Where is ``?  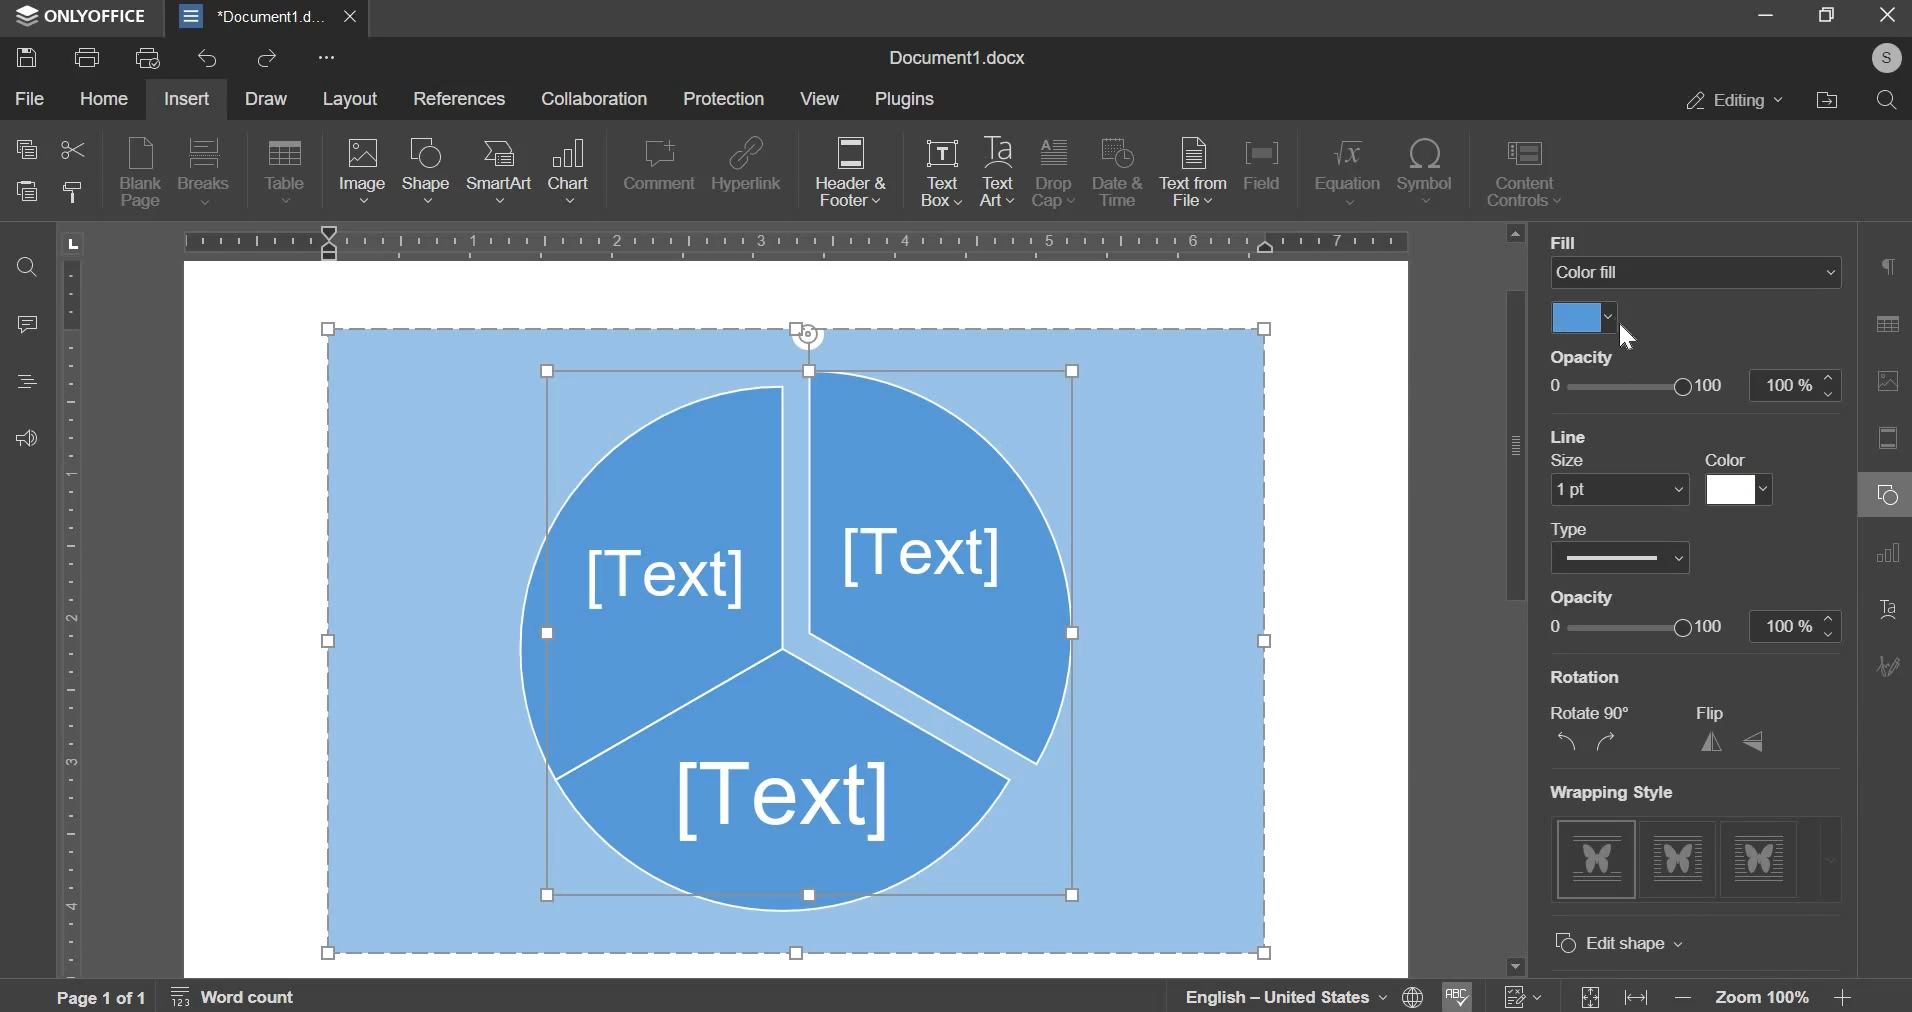
 is located at coordinates (1578, 526).